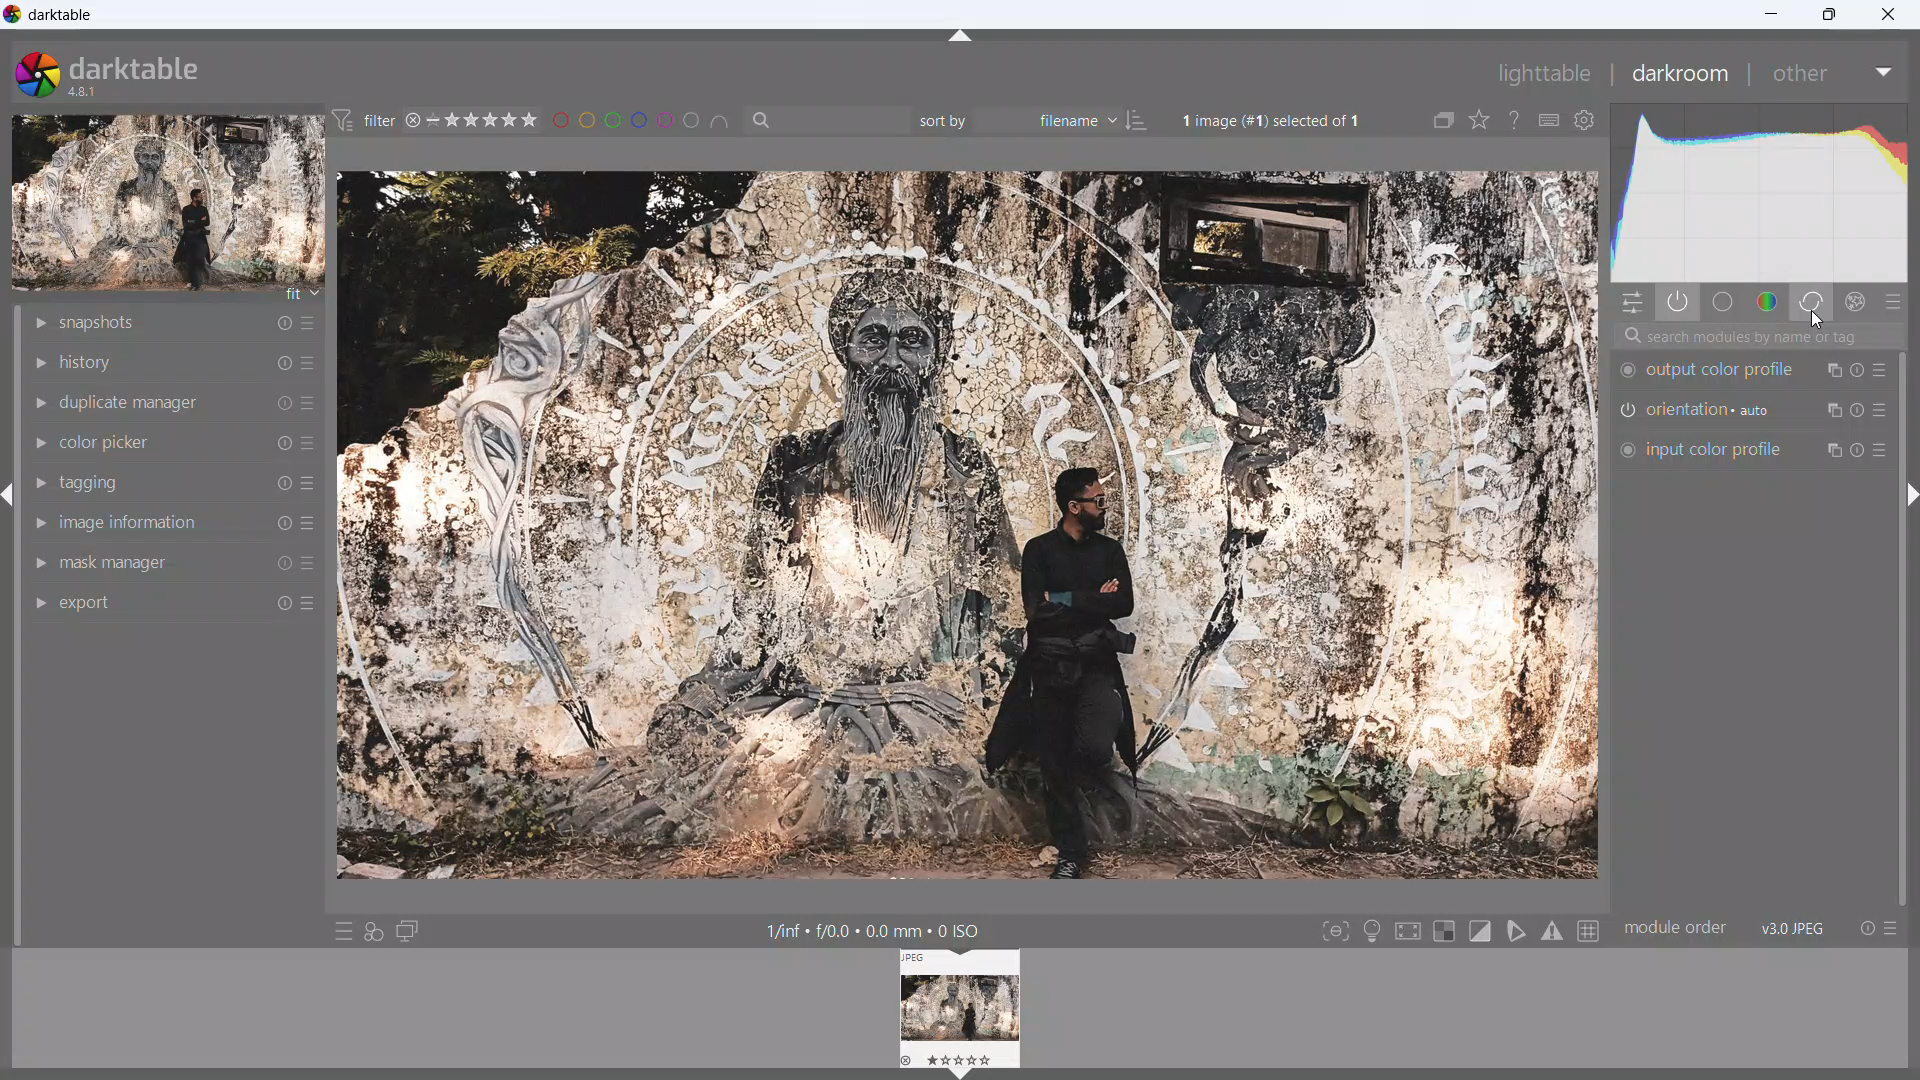 Image resolution: width=1920 pixels, height=1080 pixels. What do you see at coordinates (167, 199) in the screenshot?
I see `image preview` at bounding box center [167, 199].